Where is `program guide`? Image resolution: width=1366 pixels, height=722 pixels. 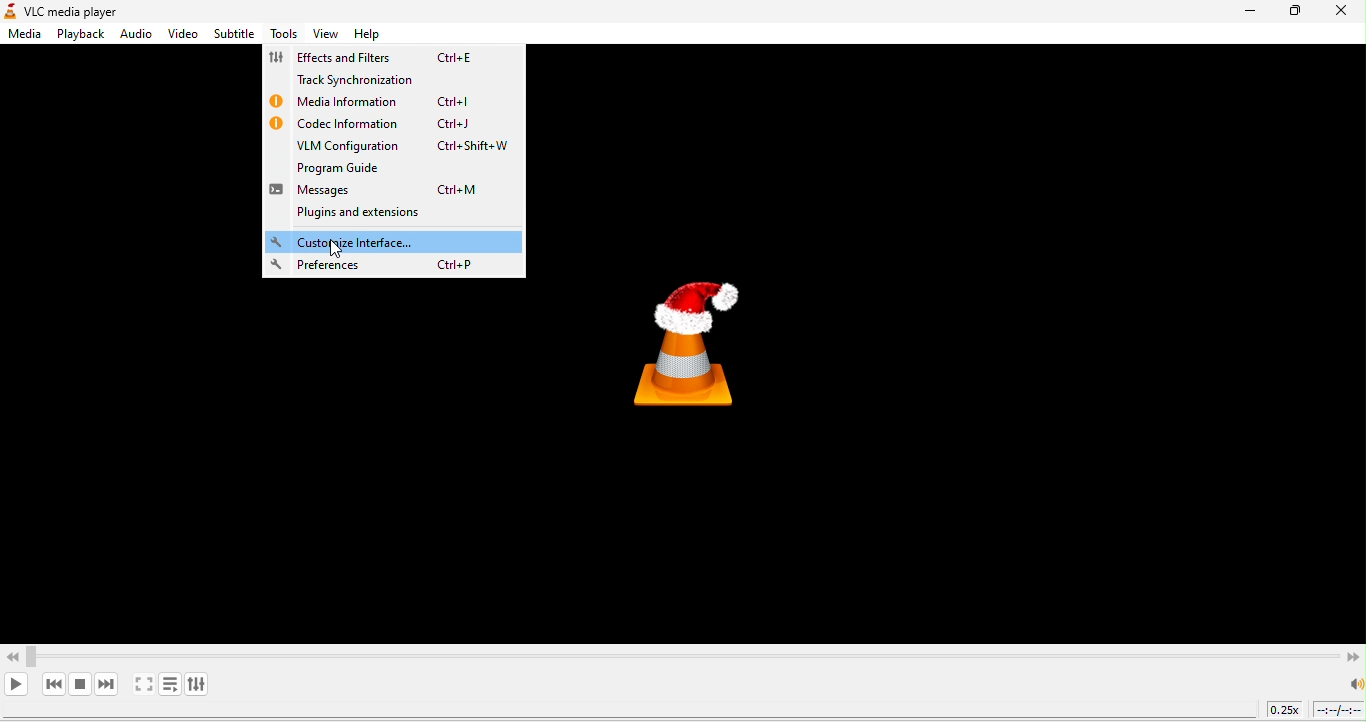 program guide is located at coordinates (384, 168).